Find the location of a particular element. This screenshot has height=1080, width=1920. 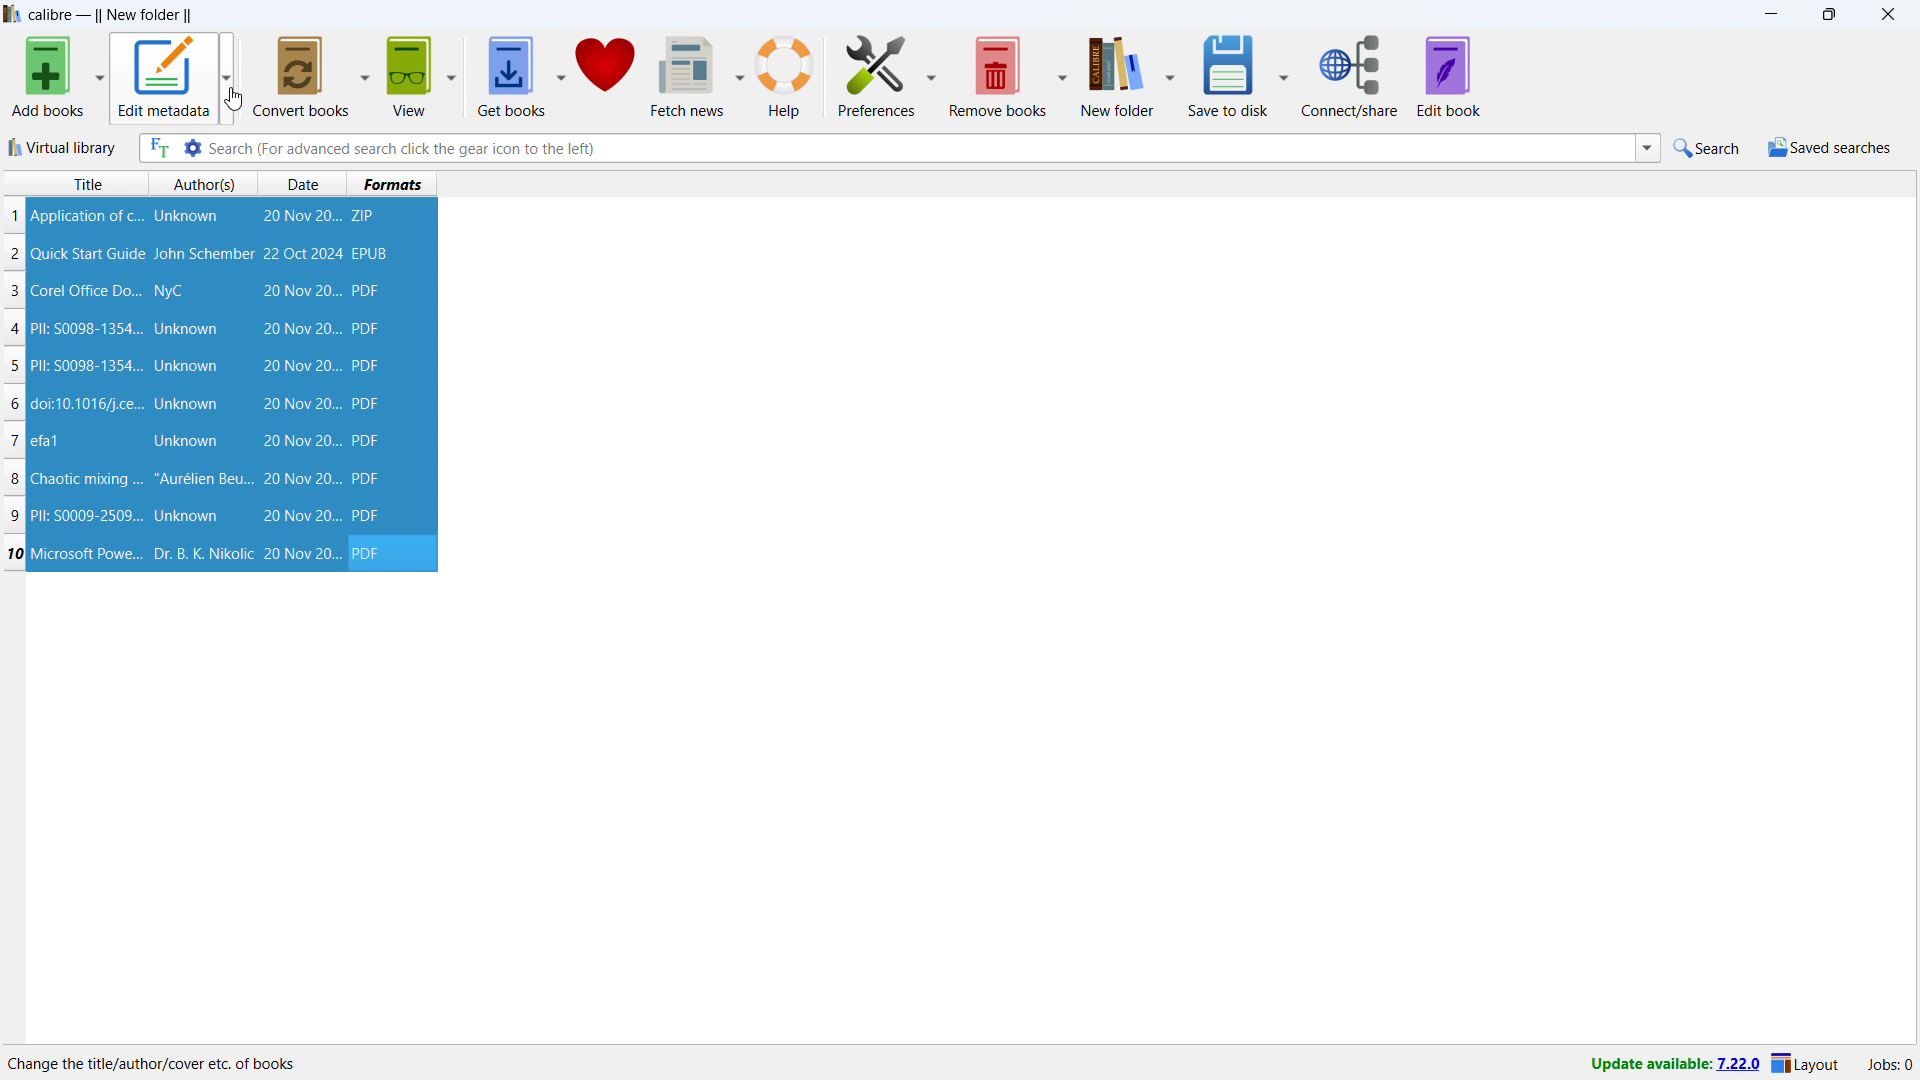

6 is located at coordinates (13, 405).